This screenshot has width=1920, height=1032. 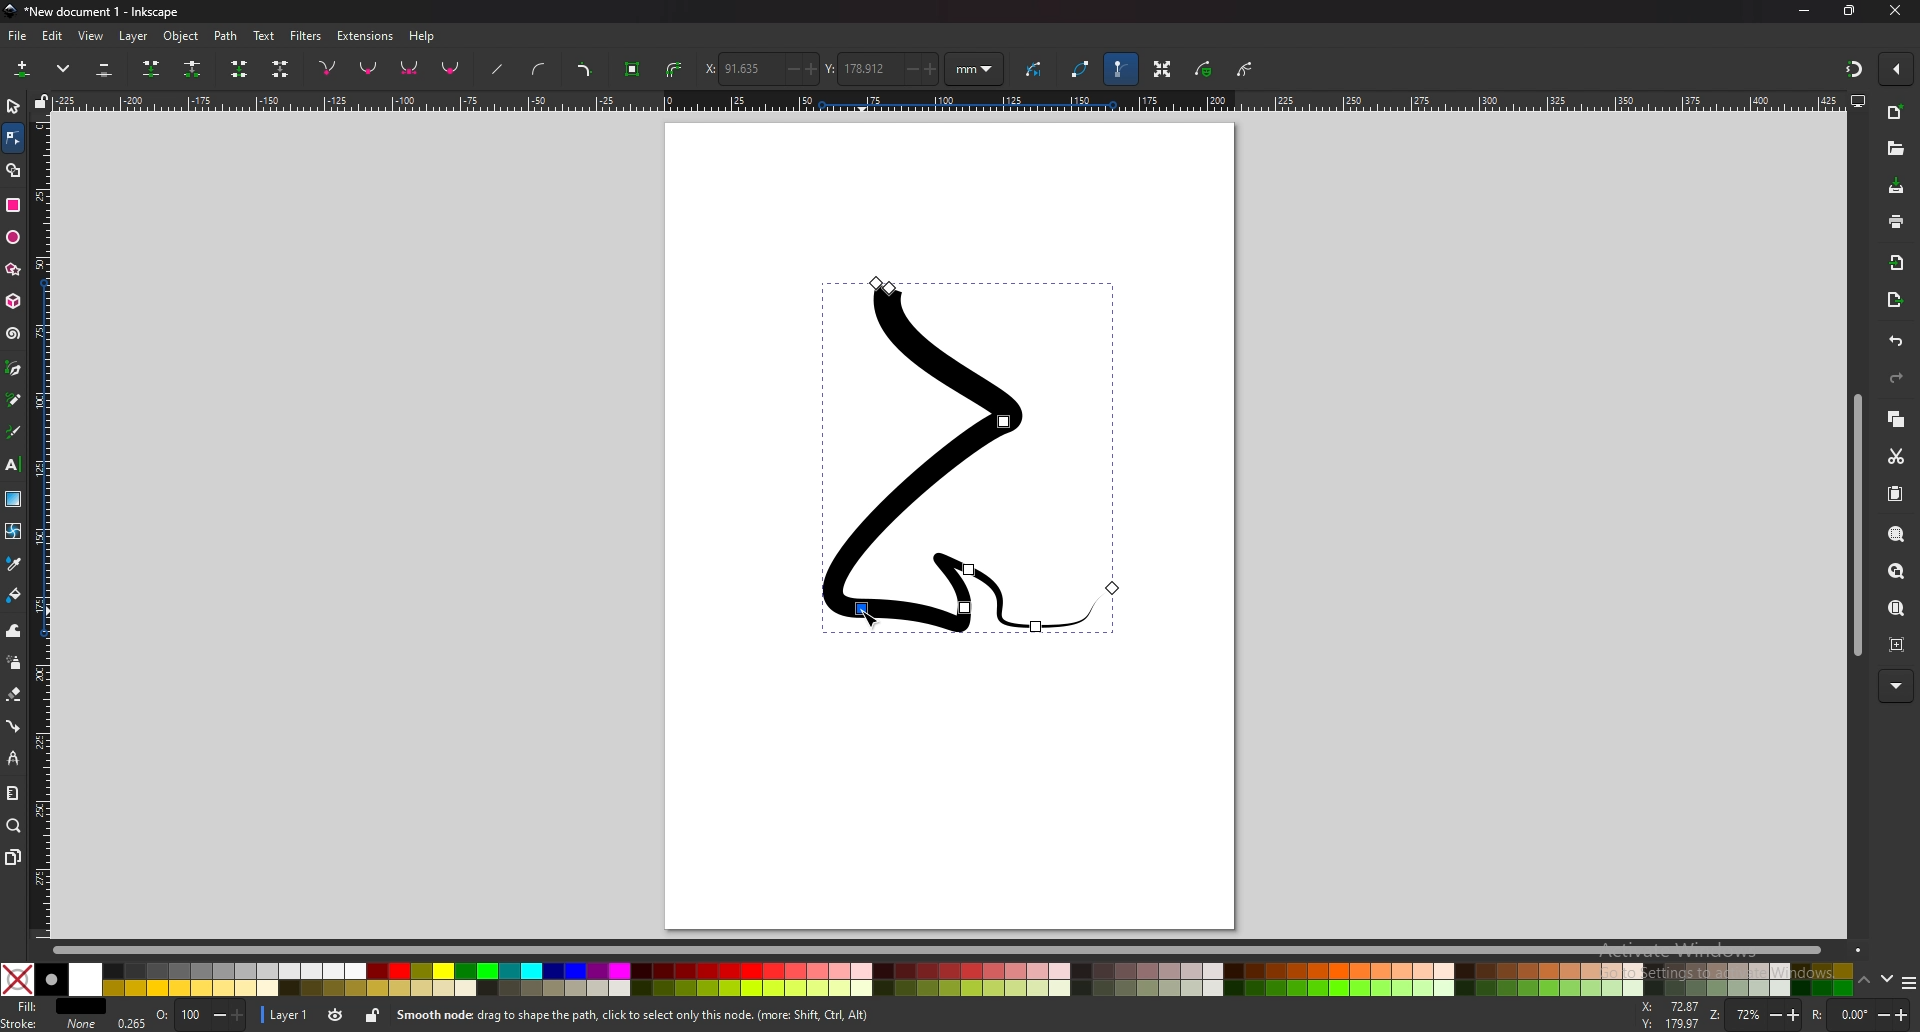 What do you see at coordinates (680, 1016) in the screenshot?
I see `info` at bounding box center [680, 1016].